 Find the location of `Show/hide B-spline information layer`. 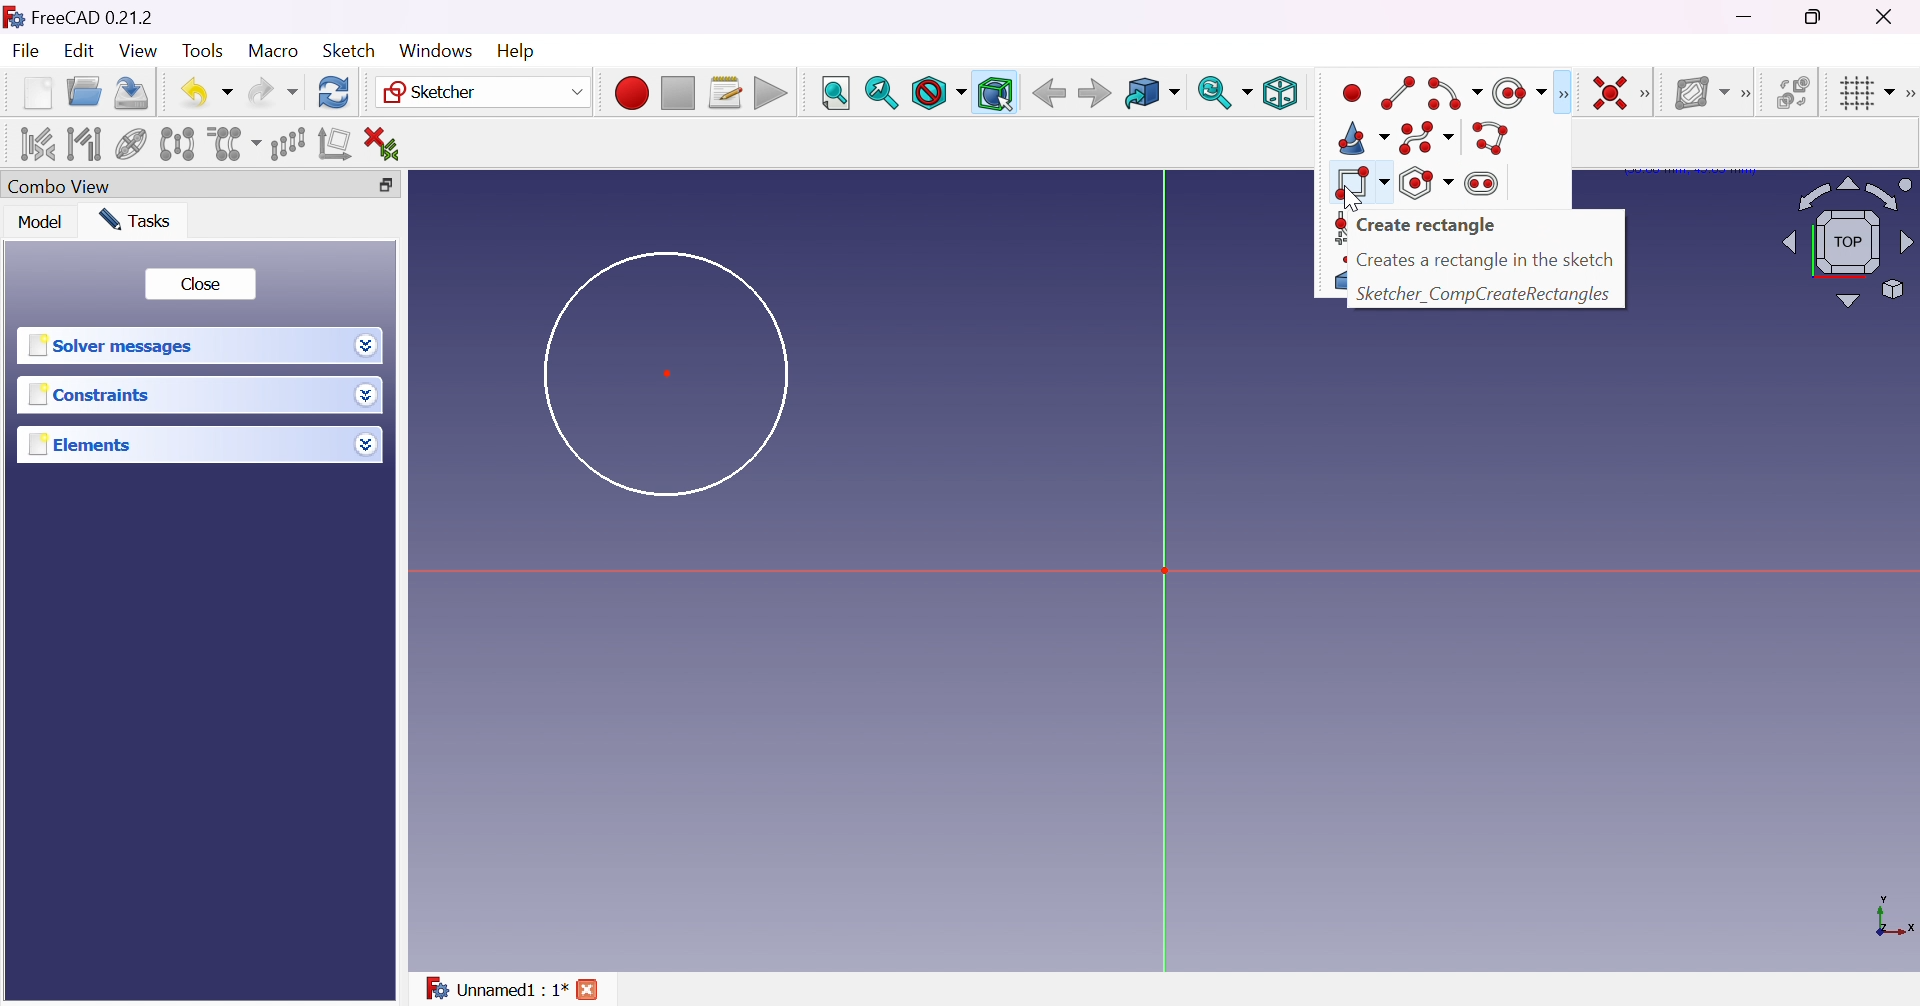

Show/hide B-spline information layer is located at coordinates (1702, 92).